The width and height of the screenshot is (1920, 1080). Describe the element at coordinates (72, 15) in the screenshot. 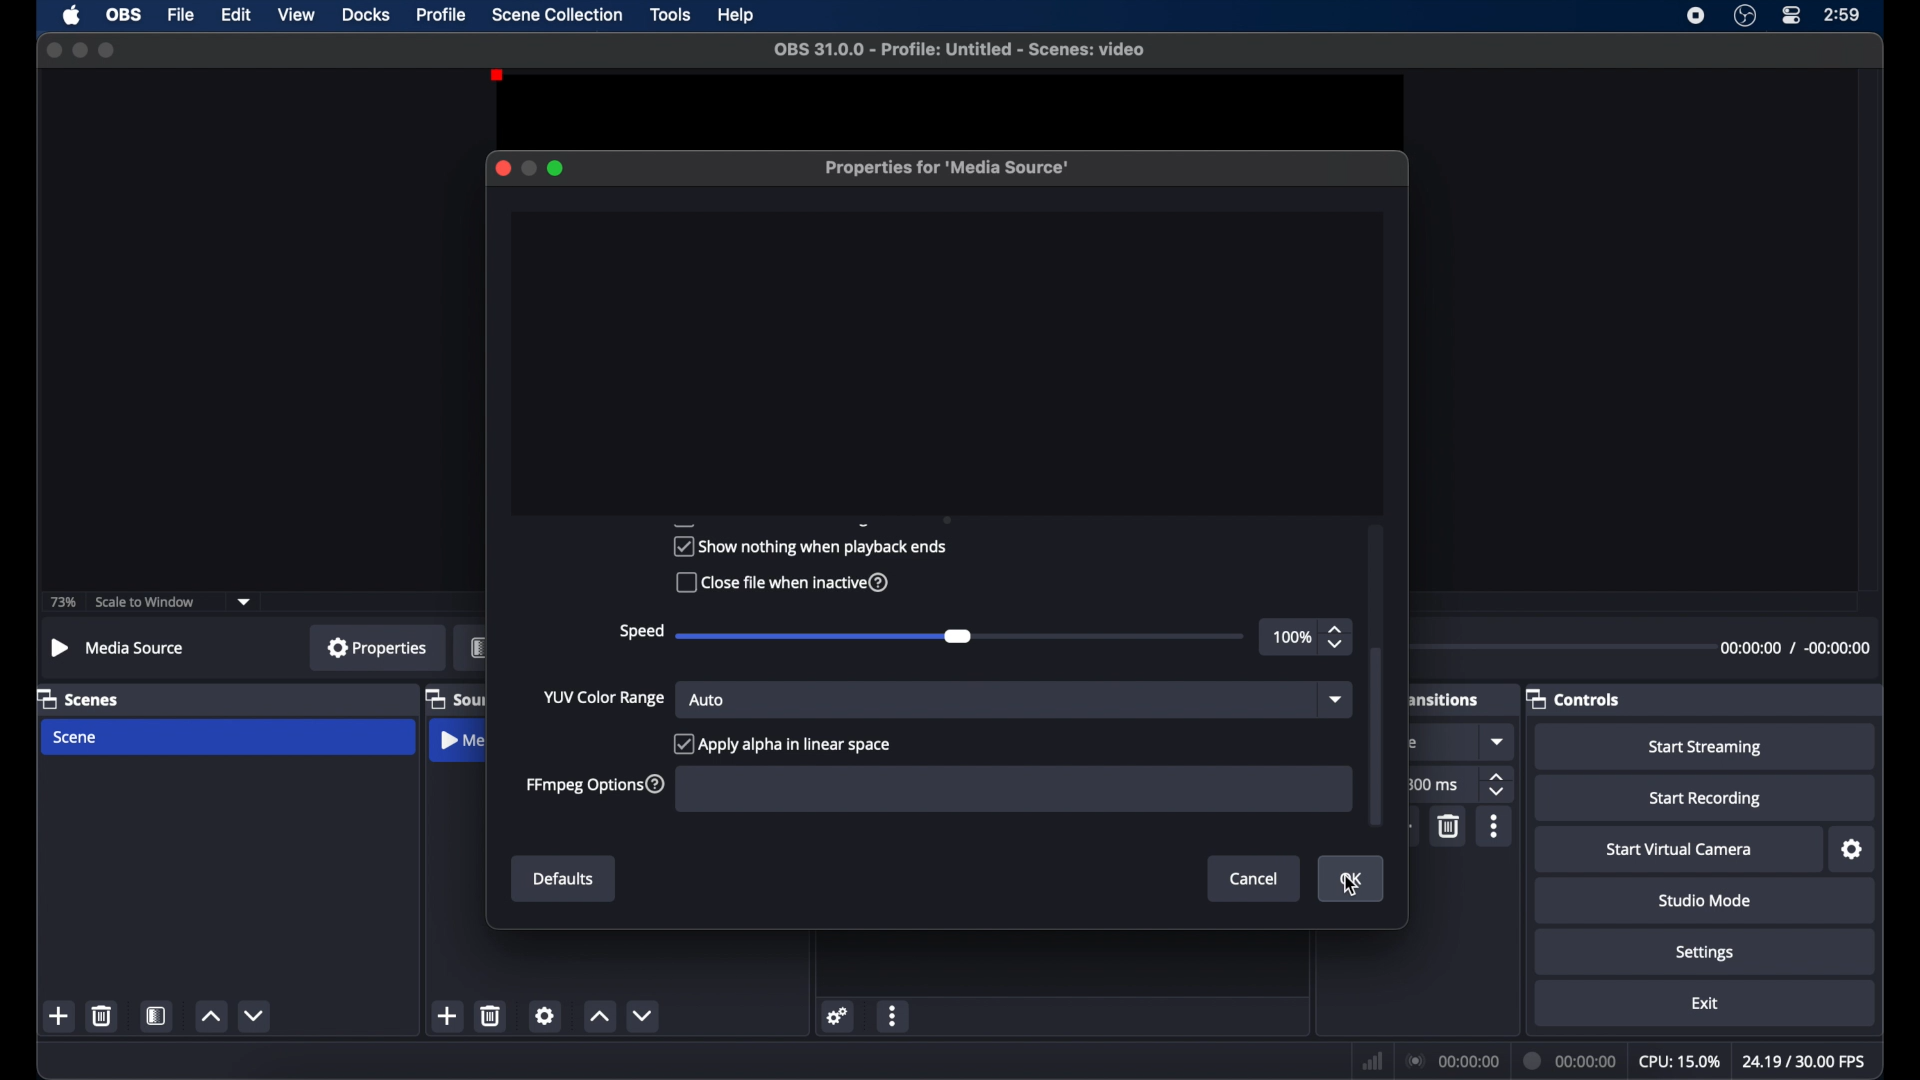

I see `apple icon` at that location.